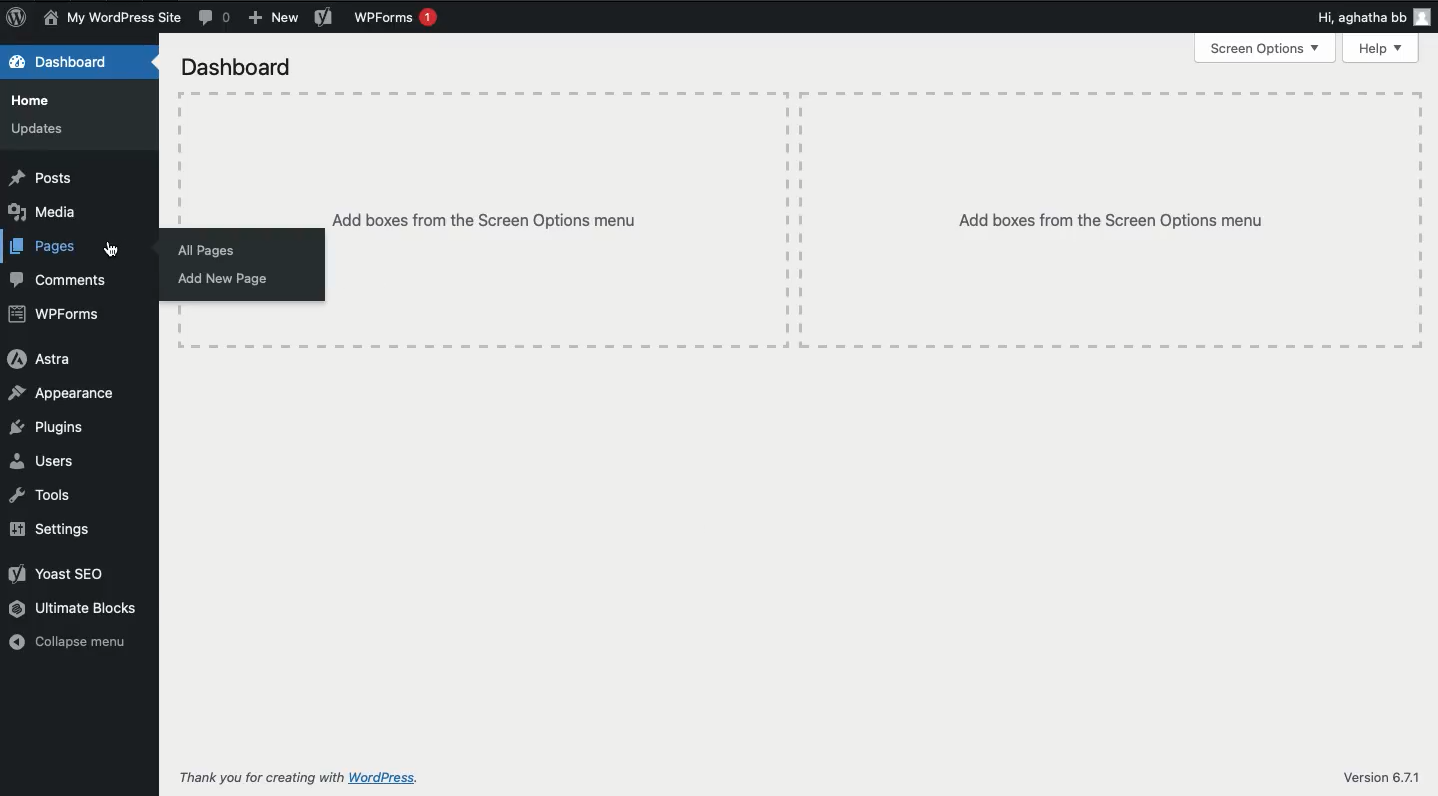  I want to click on Ultimate blocks, so click(77, 610).